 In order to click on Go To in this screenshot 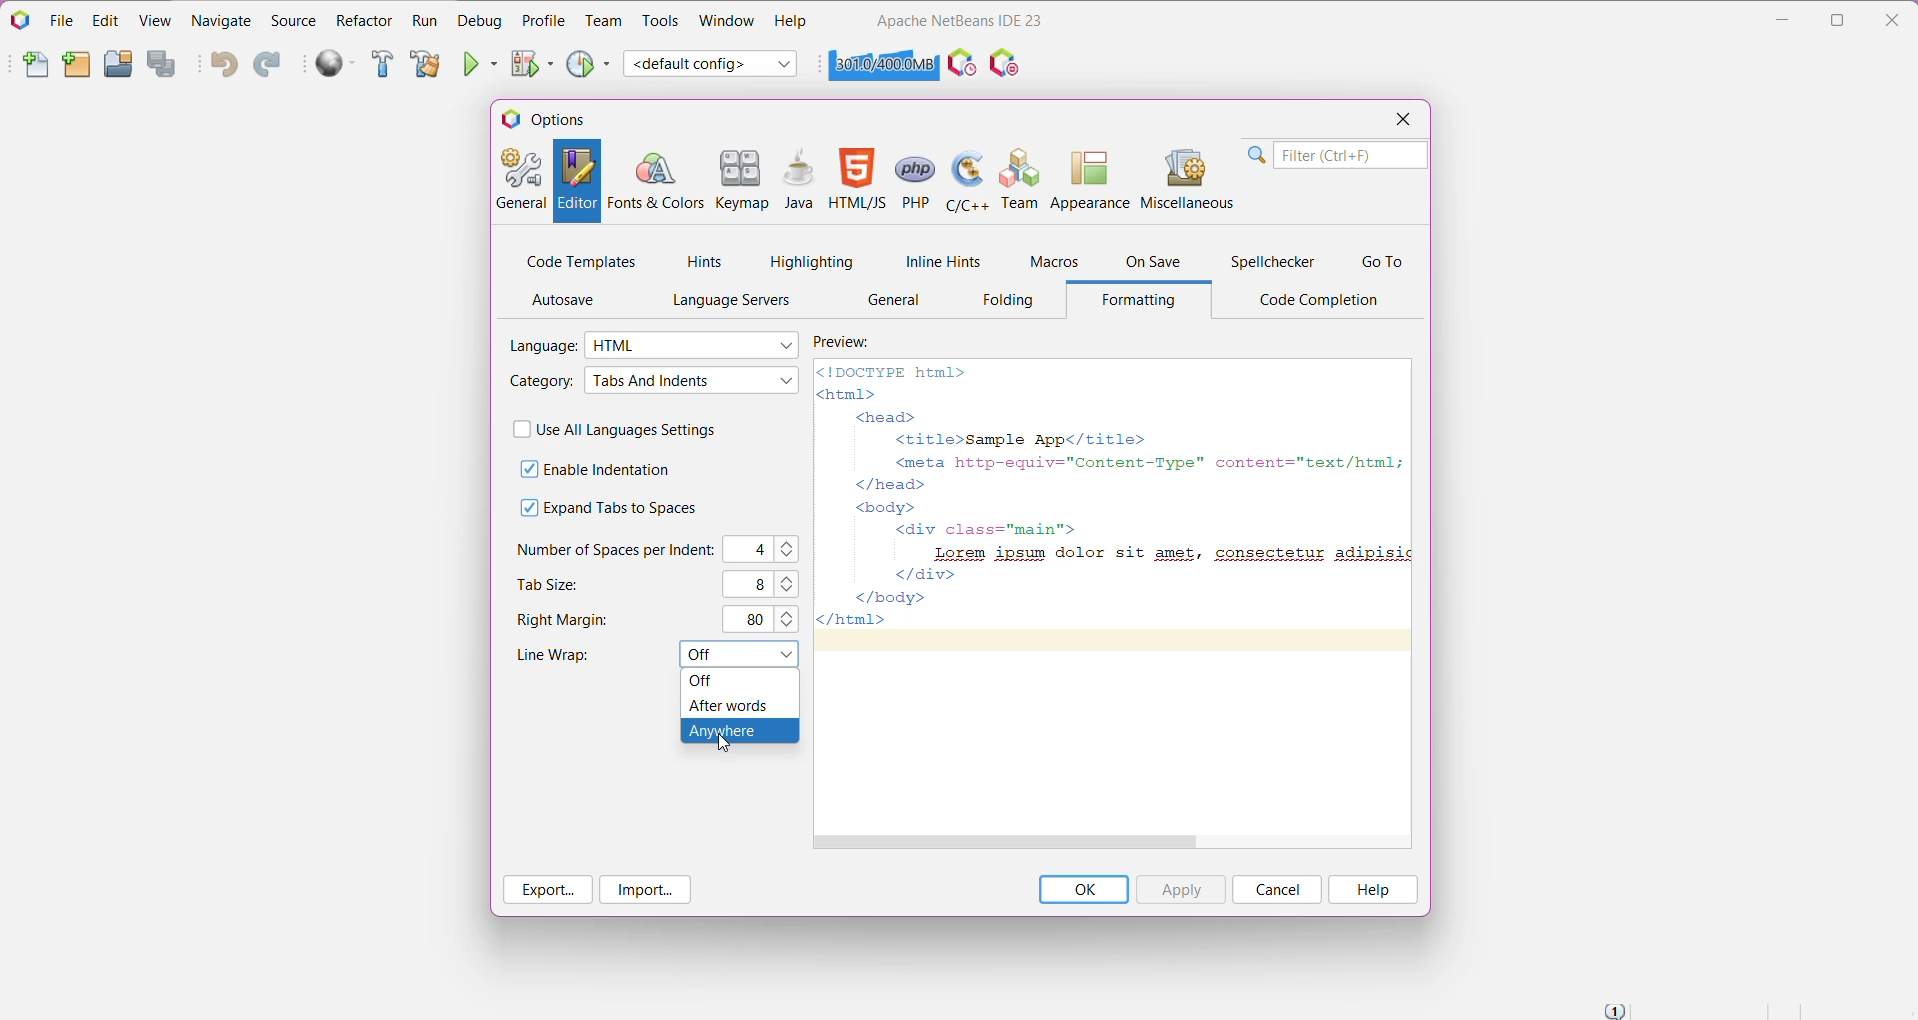, I will do `click(1382, 262)`.